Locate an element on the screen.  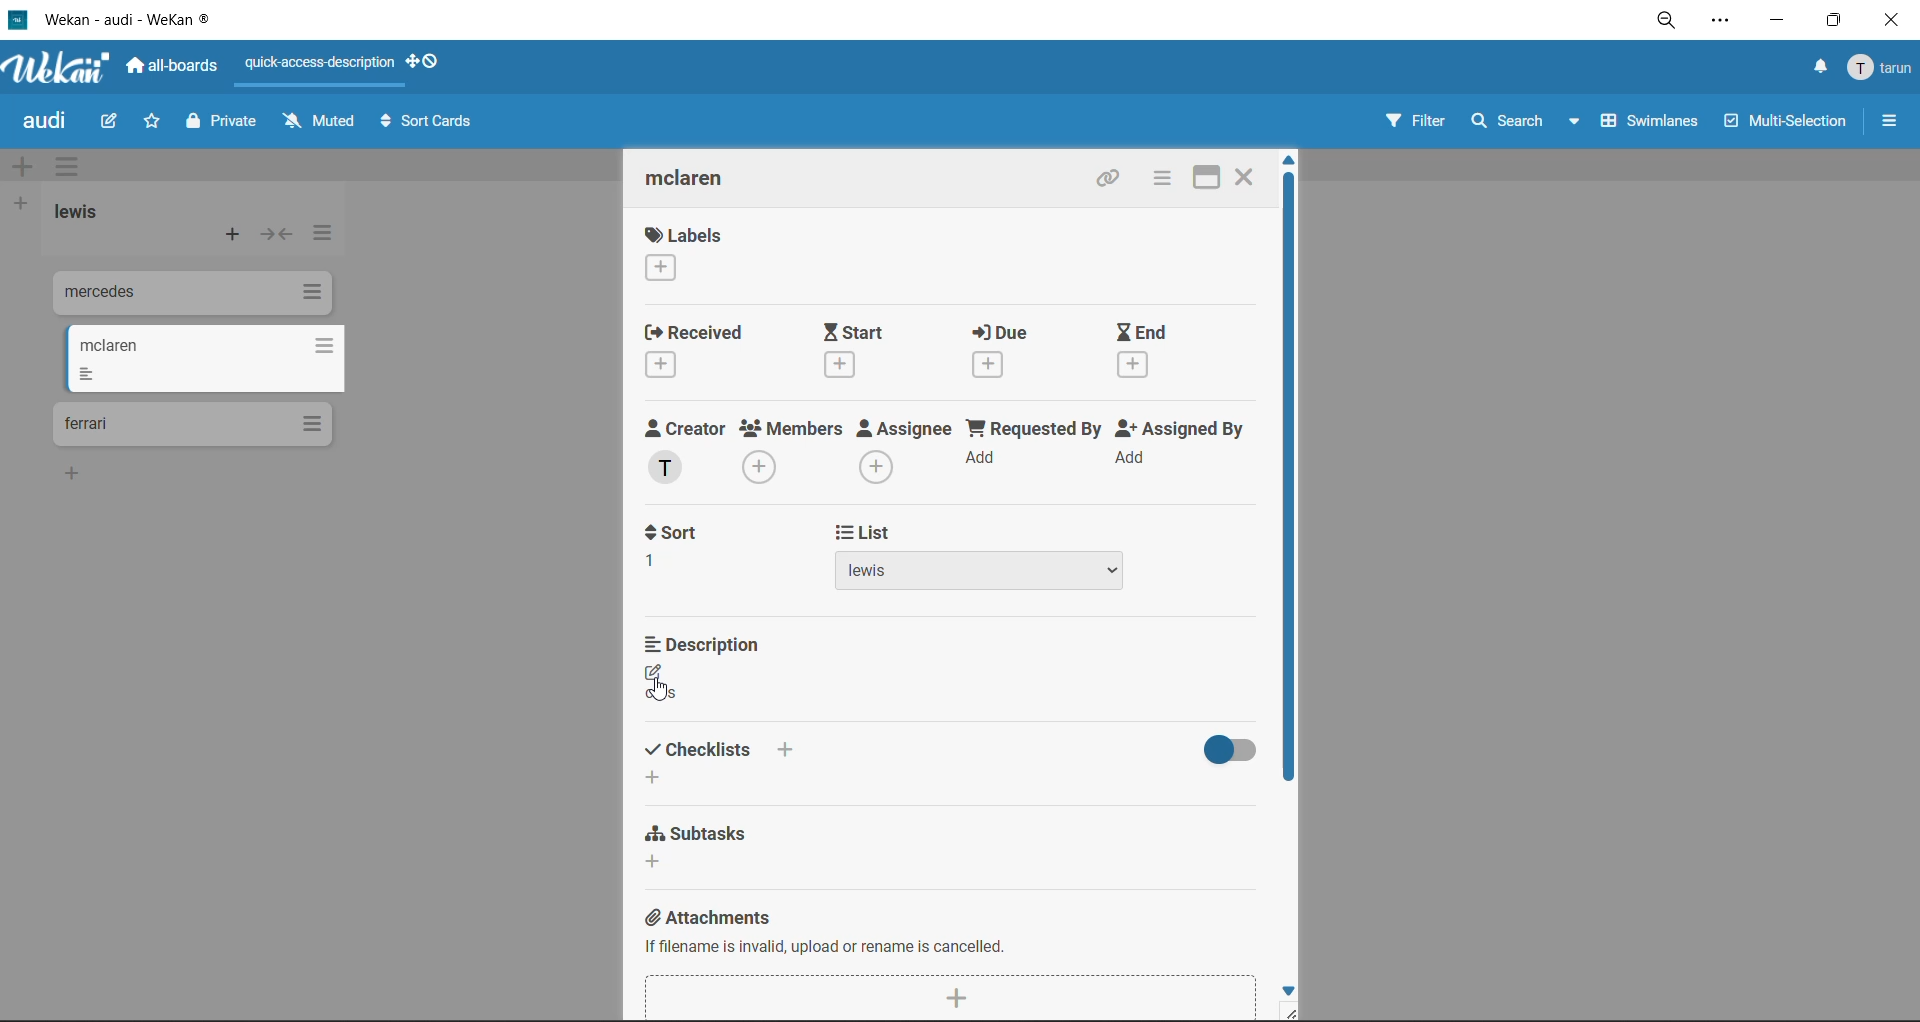
close is located at coordinates (1897, 20).